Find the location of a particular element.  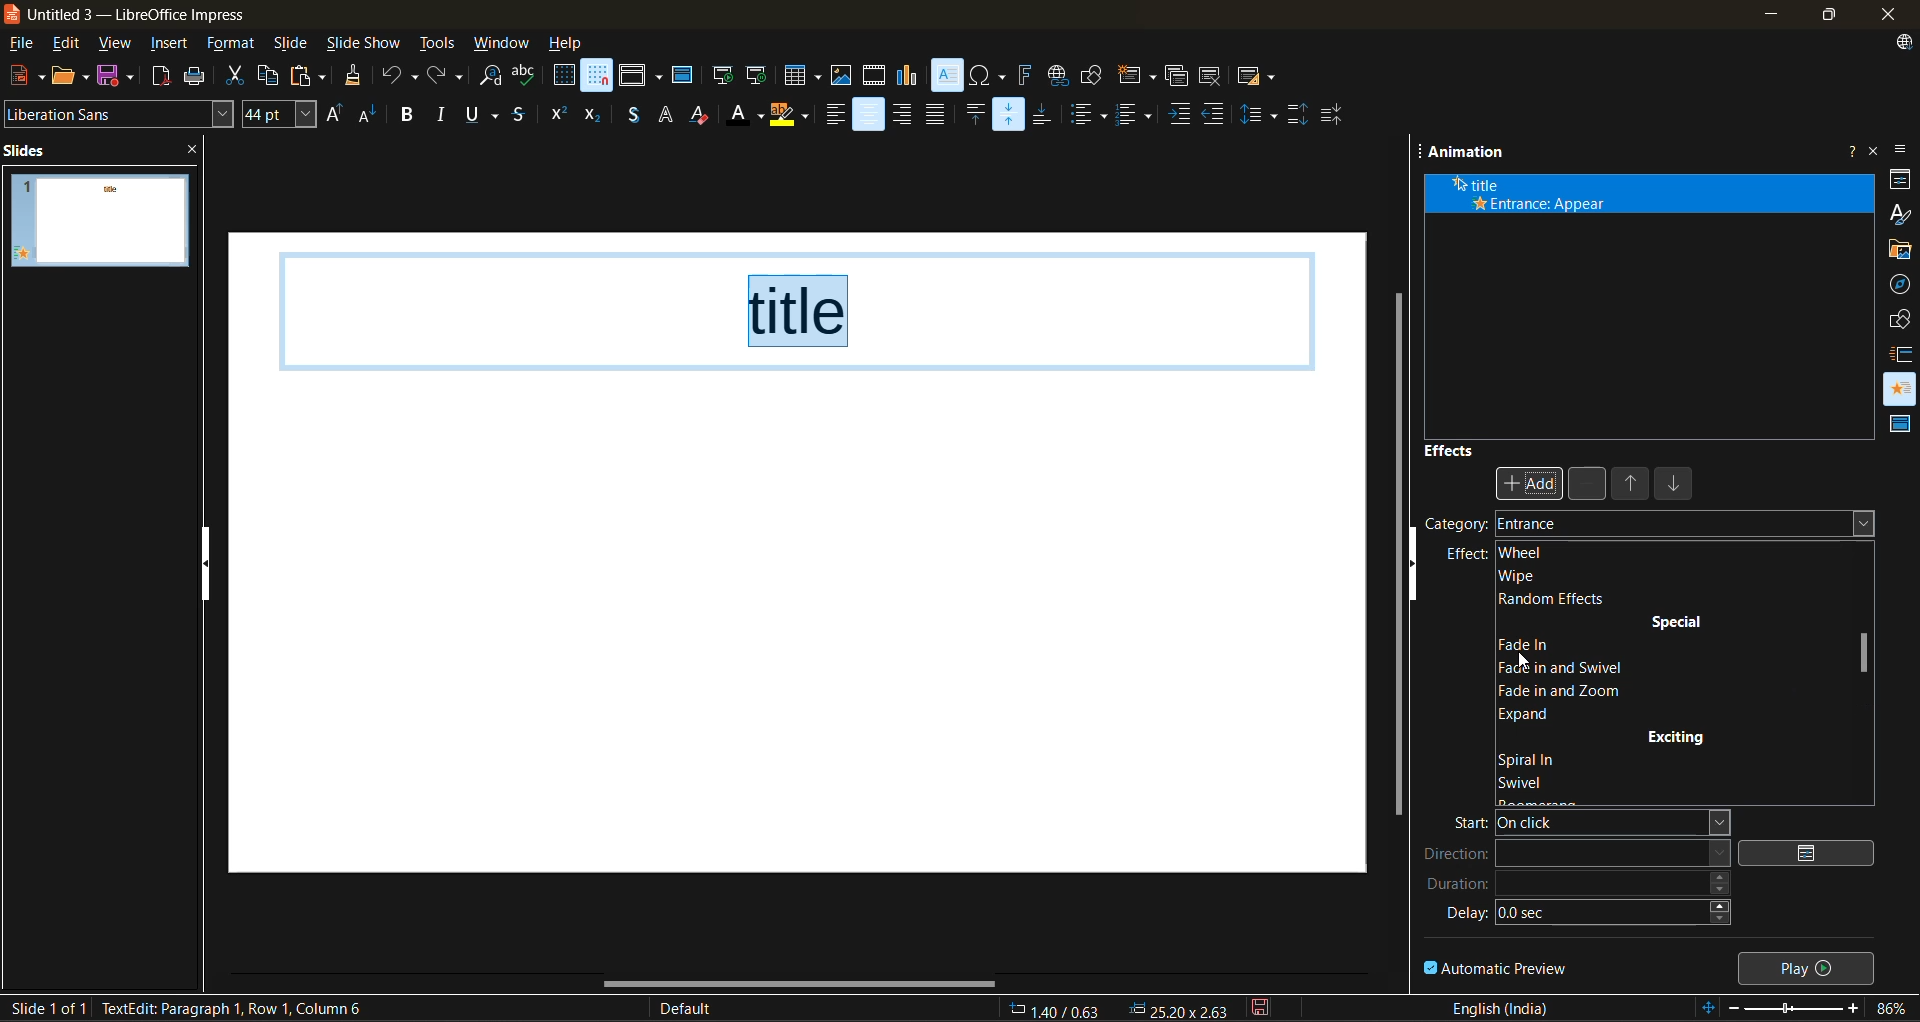

spelling is located at coordinates (526, 76).